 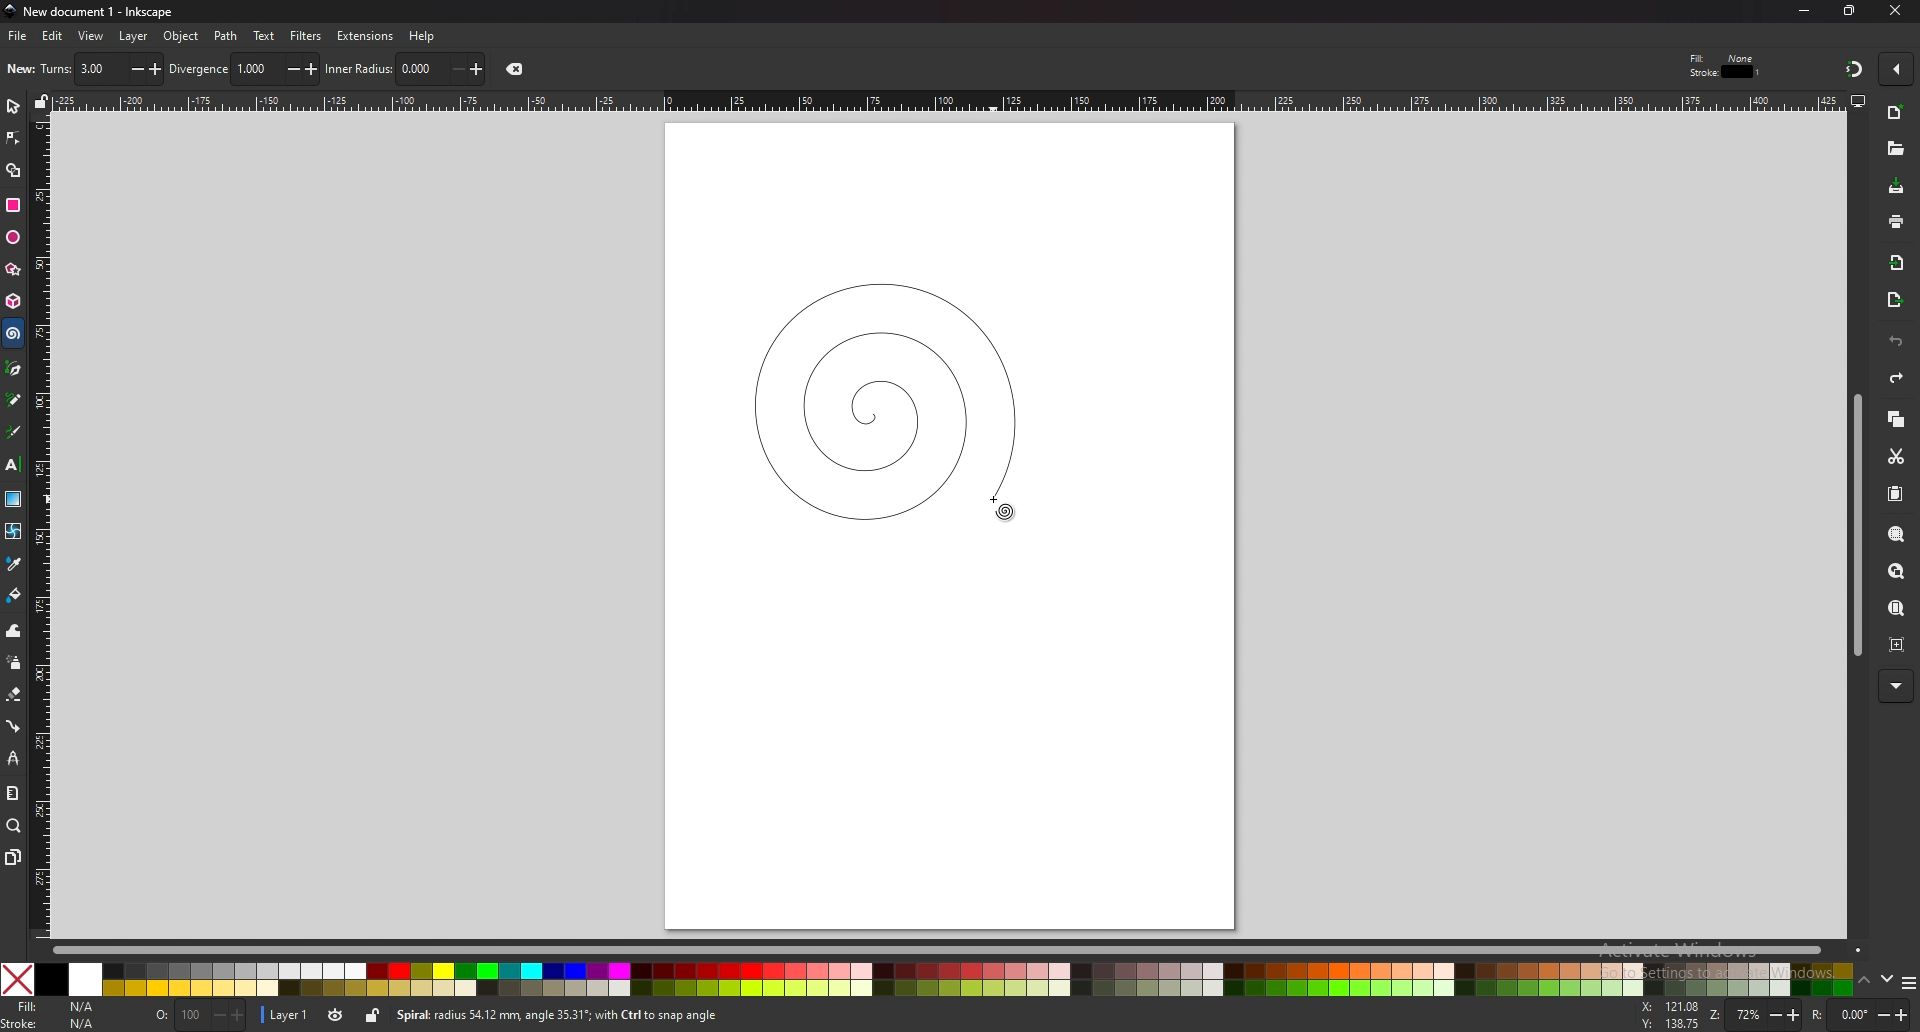 What do you see at coordinates (91, 37) in the screenshot?
I see `view` at bounding box center [91, 37].